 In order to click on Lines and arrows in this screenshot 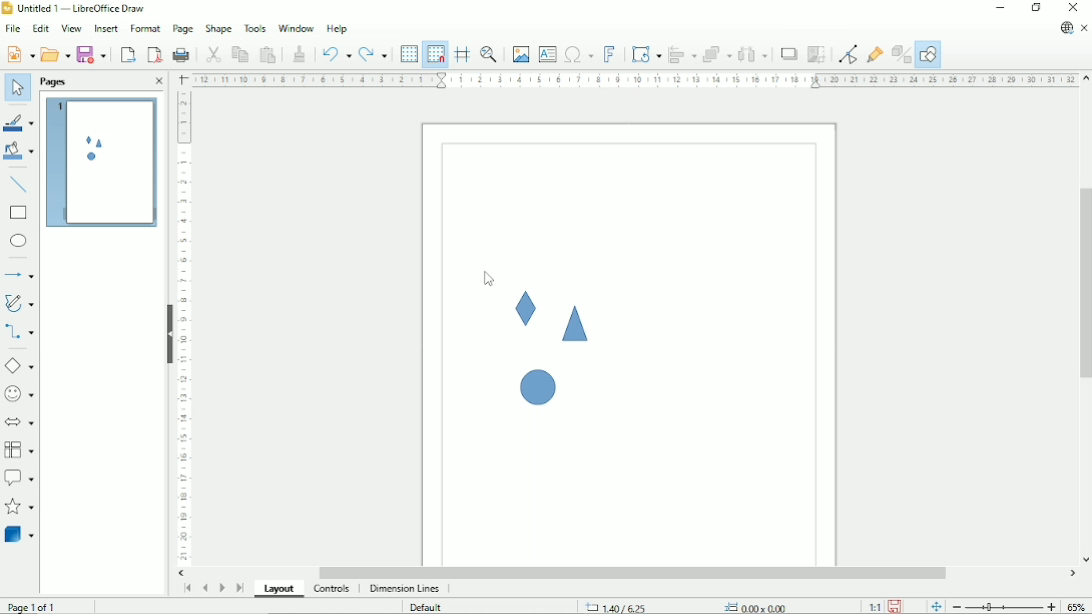, I will do `click(21, 275)`.